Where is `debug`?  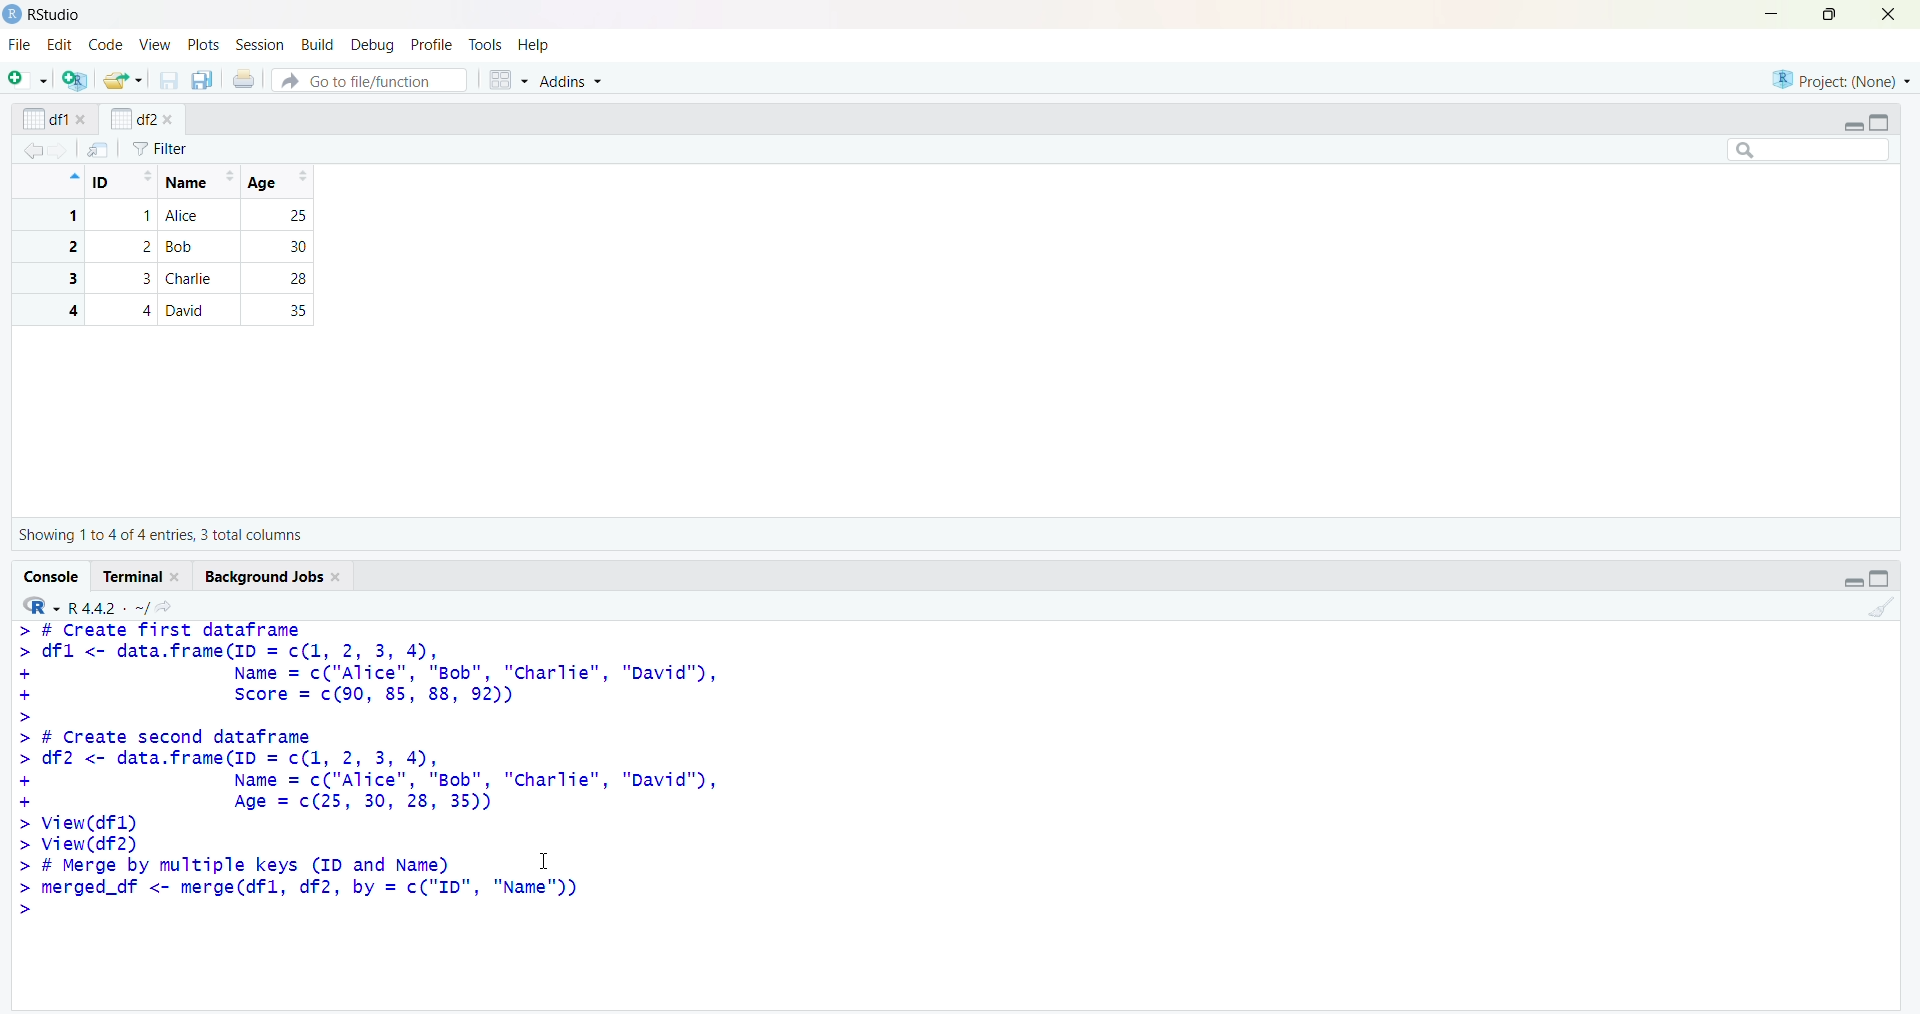 debug is located at coordinates (375, 46).